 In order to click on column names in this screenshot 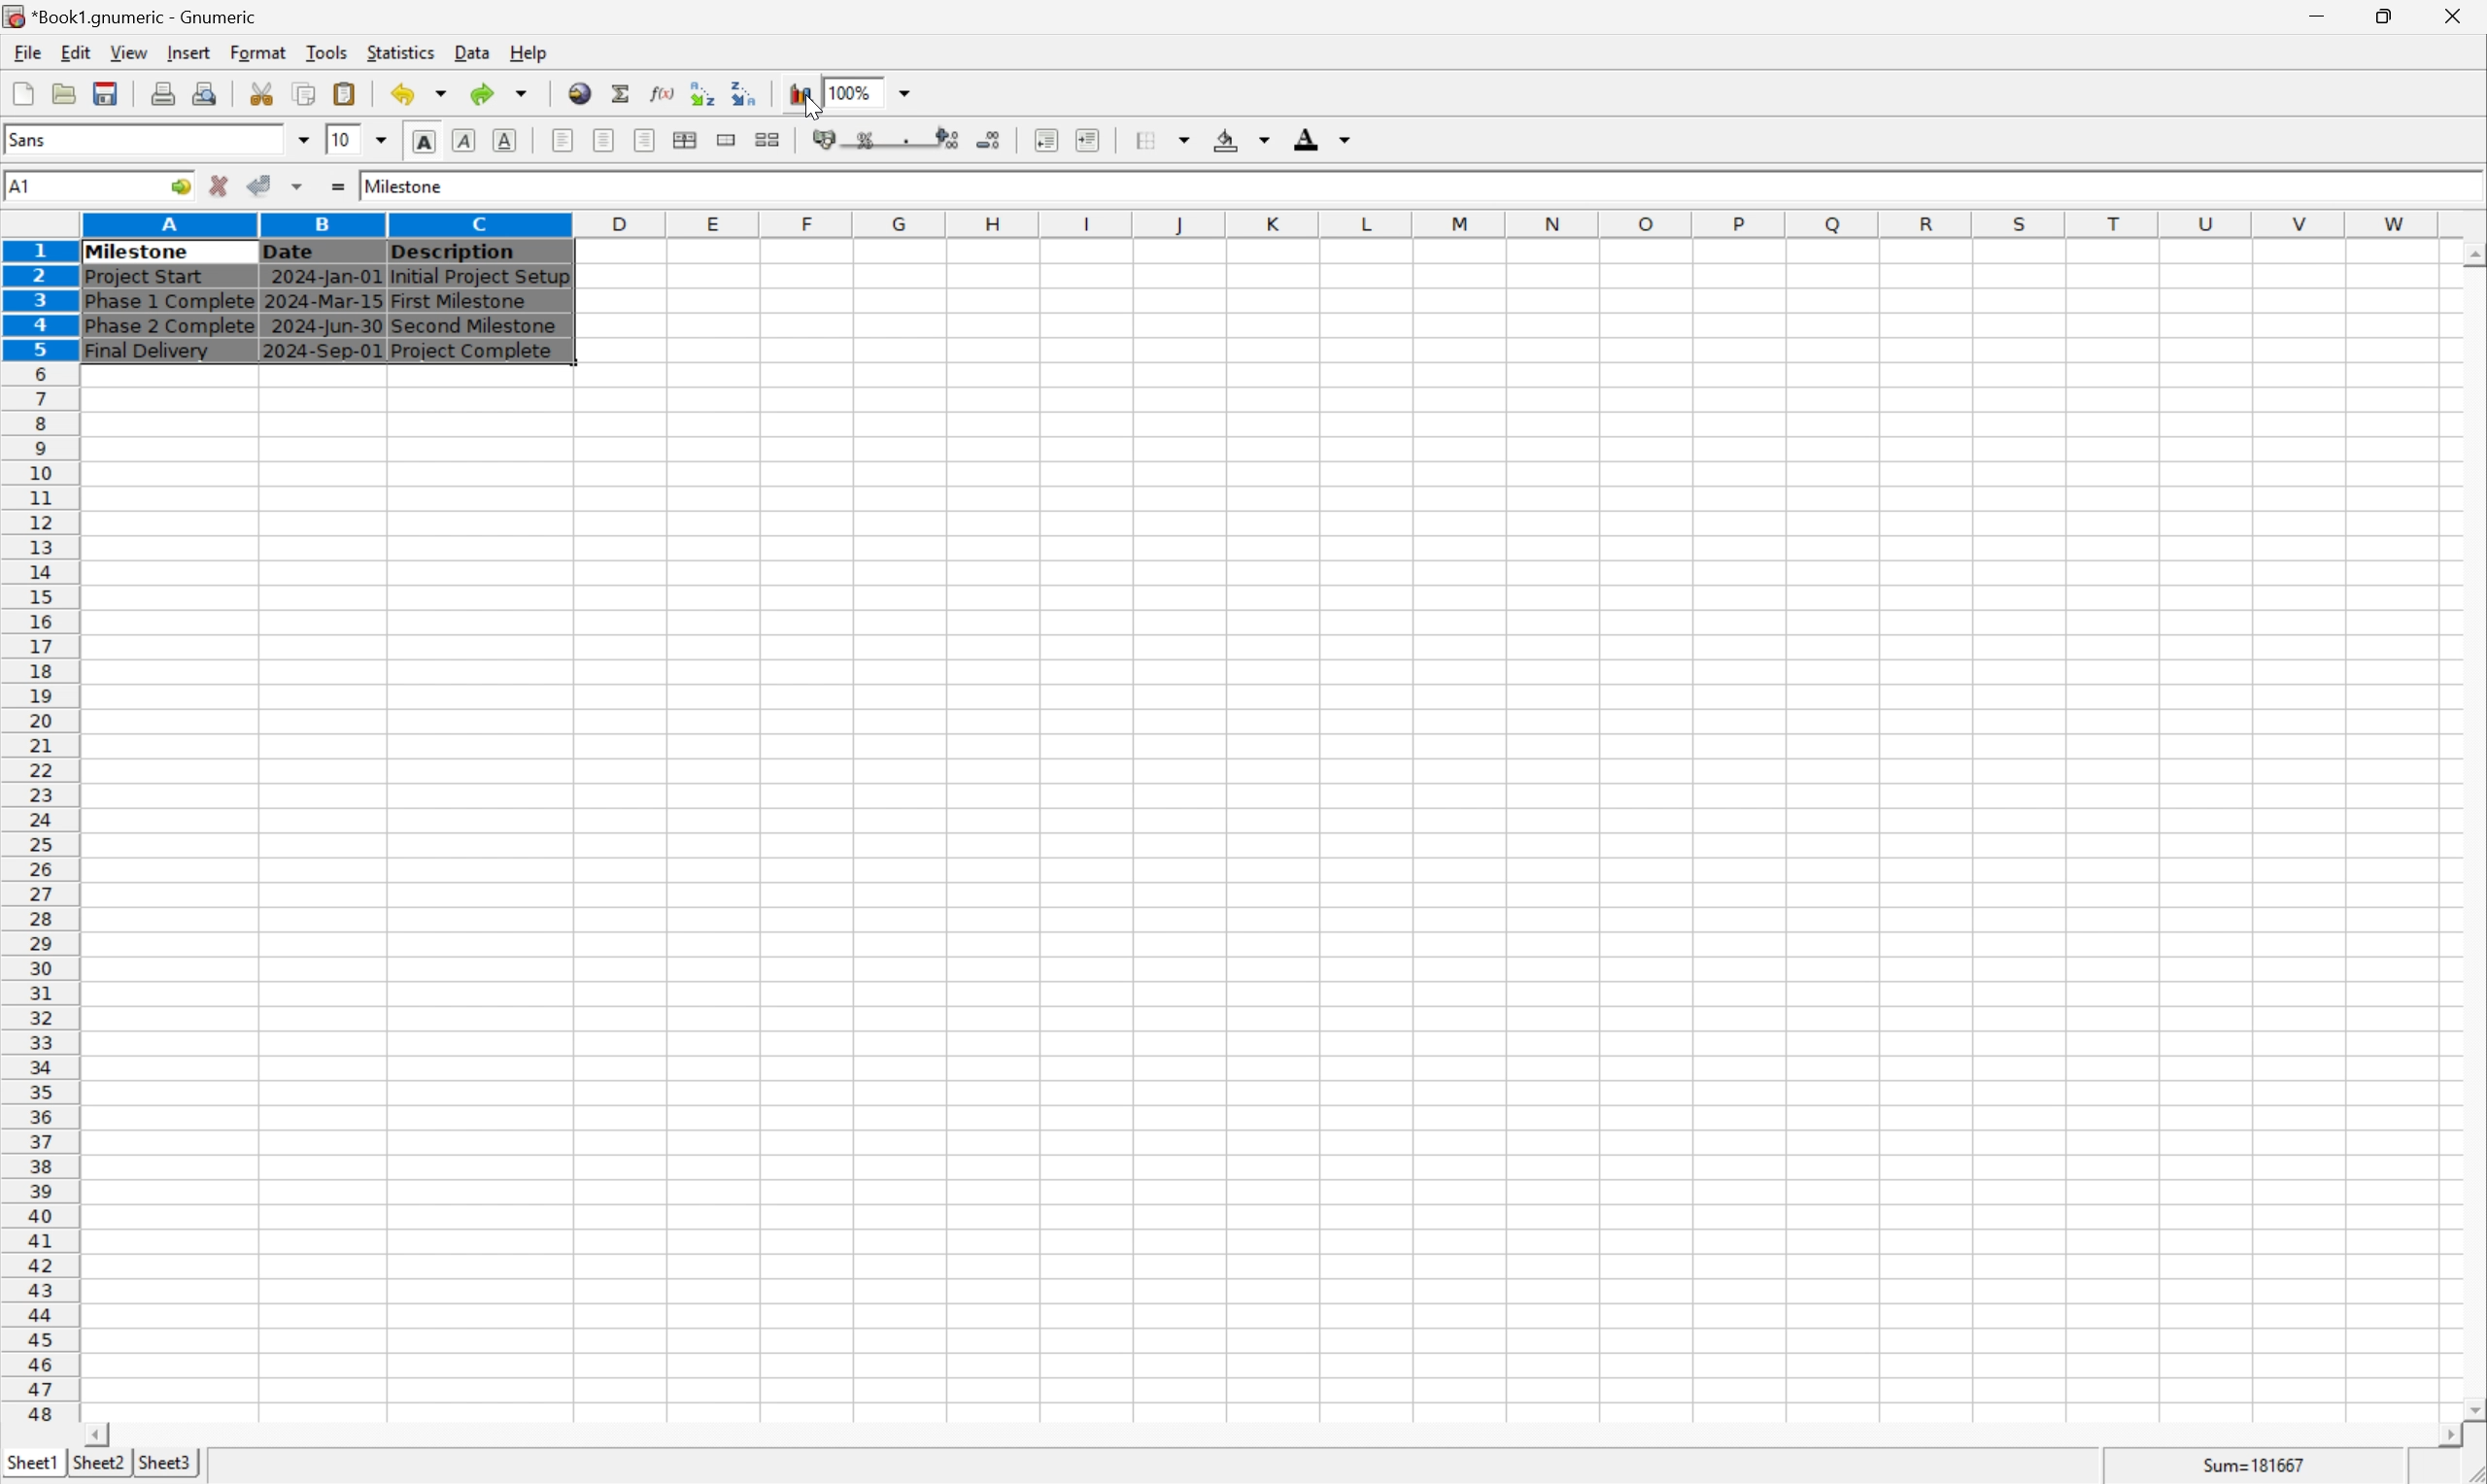, I will do `click(1264, 223)`.